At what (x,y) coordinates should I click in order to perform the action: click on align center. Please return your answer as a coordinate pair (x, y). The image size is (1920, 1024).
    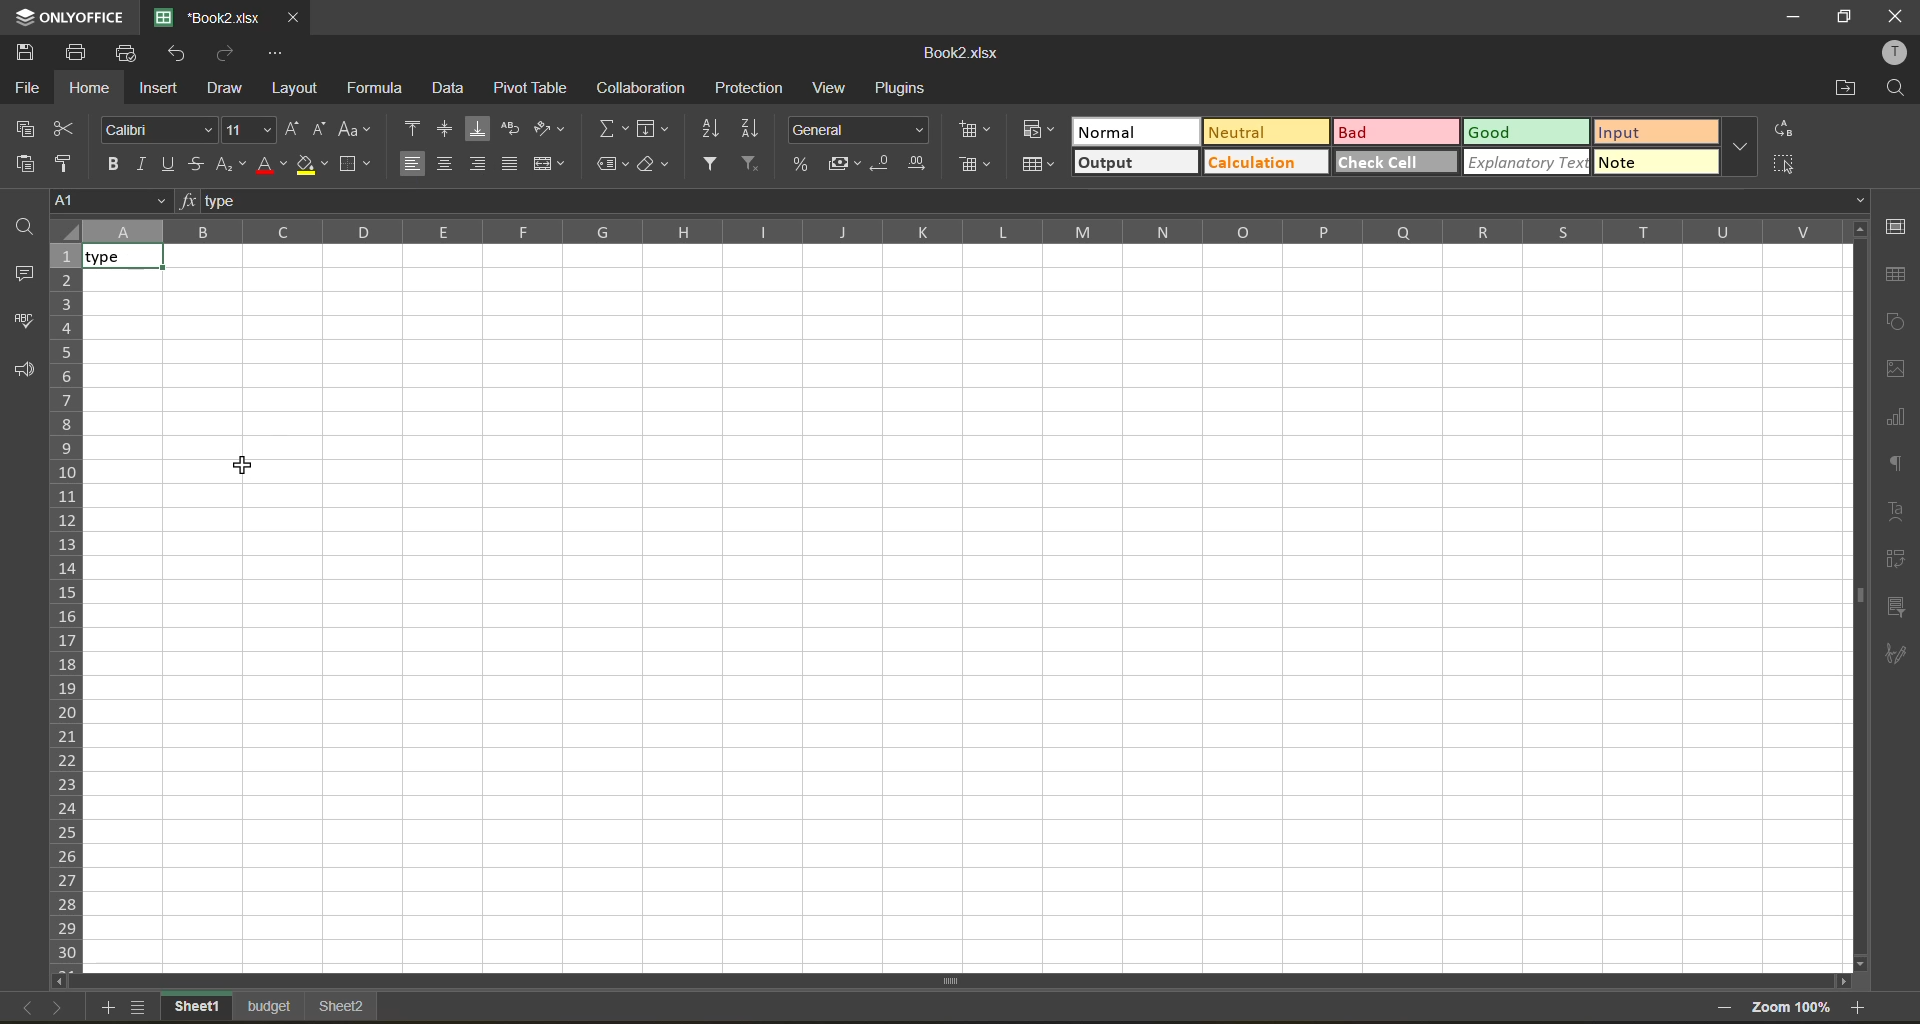
    Looking at the image, I should click on (453, 159).